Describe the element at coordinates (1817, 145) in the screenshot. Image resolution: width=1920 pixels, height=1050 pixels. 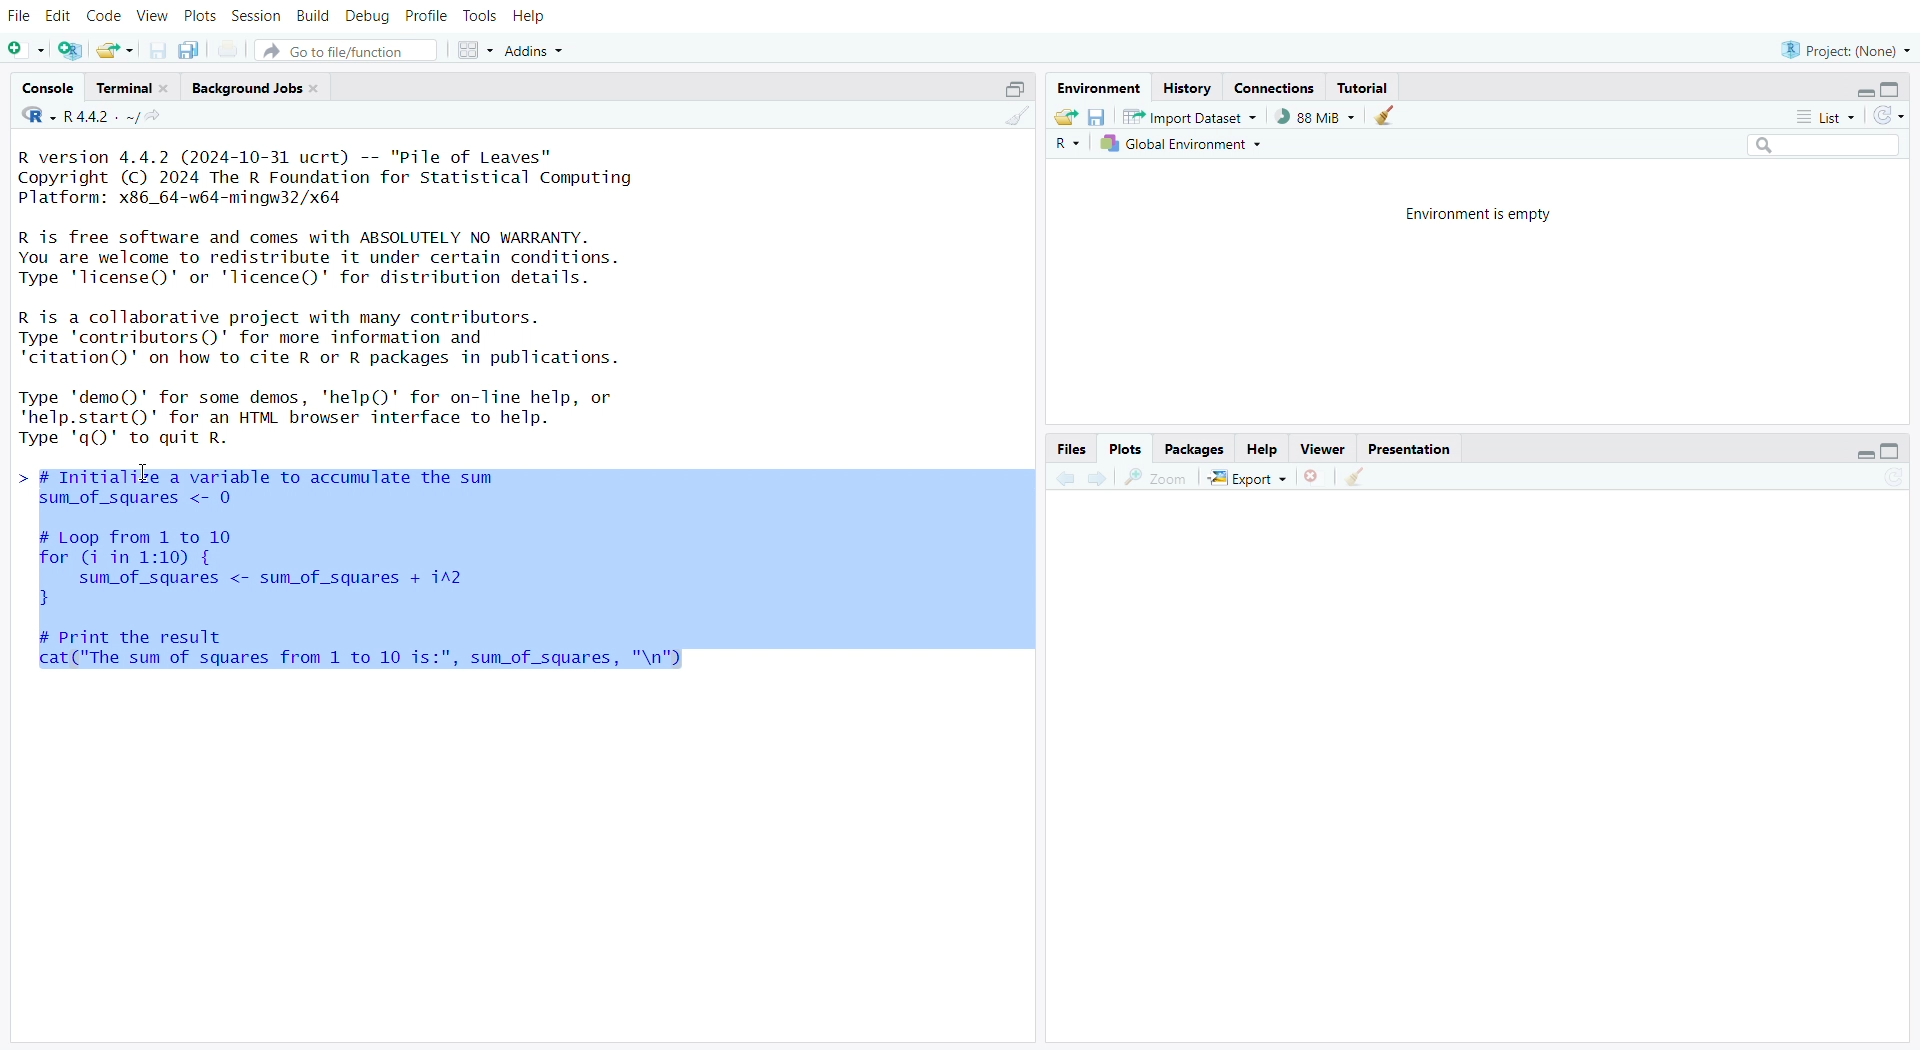
I see `search` at that location.